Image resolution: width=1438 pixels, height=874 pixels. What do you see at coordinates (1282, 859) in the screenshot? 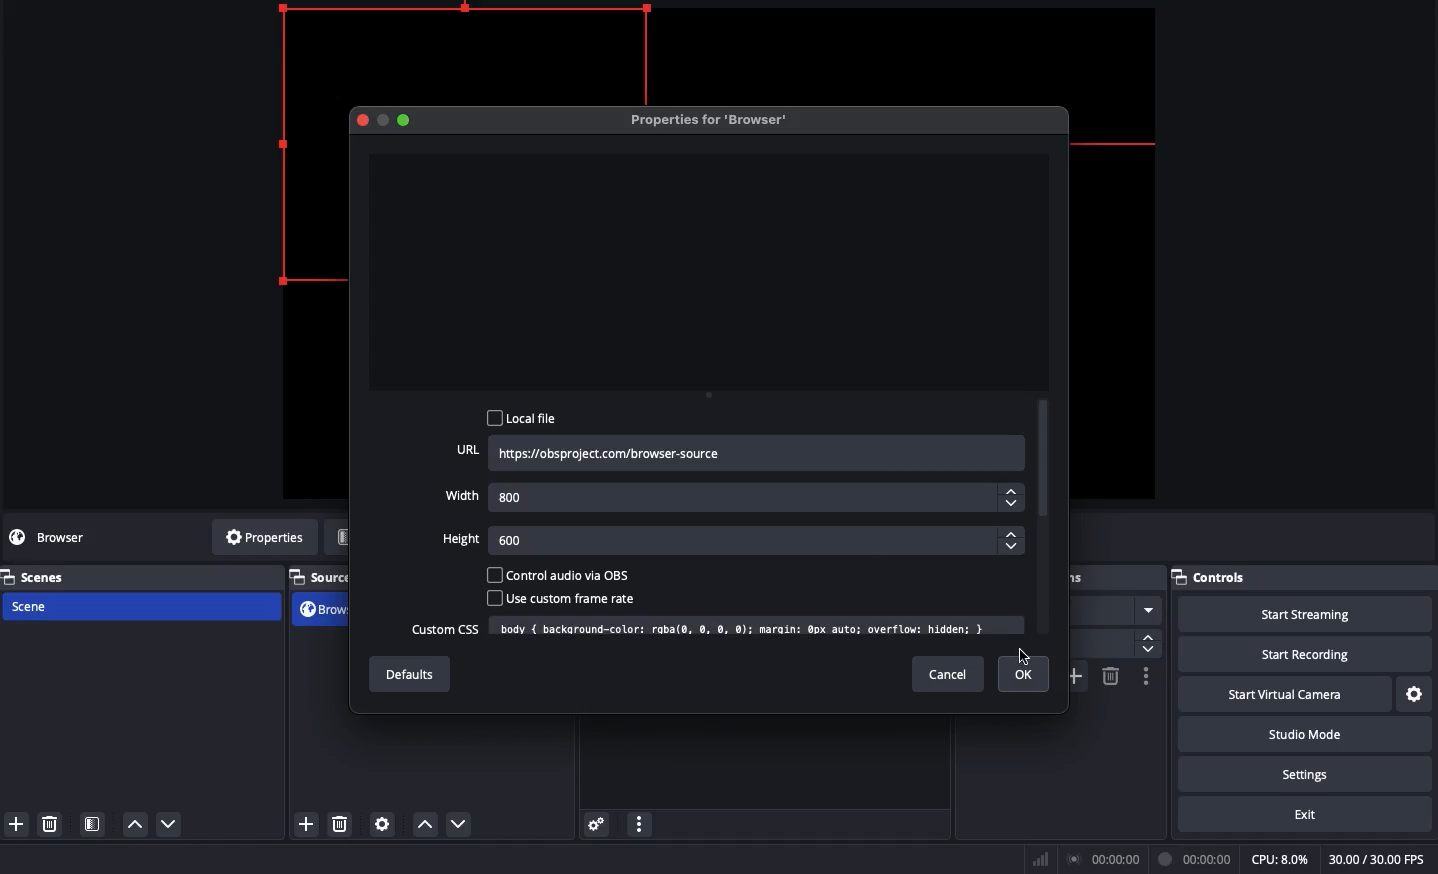
I see `CPU` at bounding box center [1282, 859].